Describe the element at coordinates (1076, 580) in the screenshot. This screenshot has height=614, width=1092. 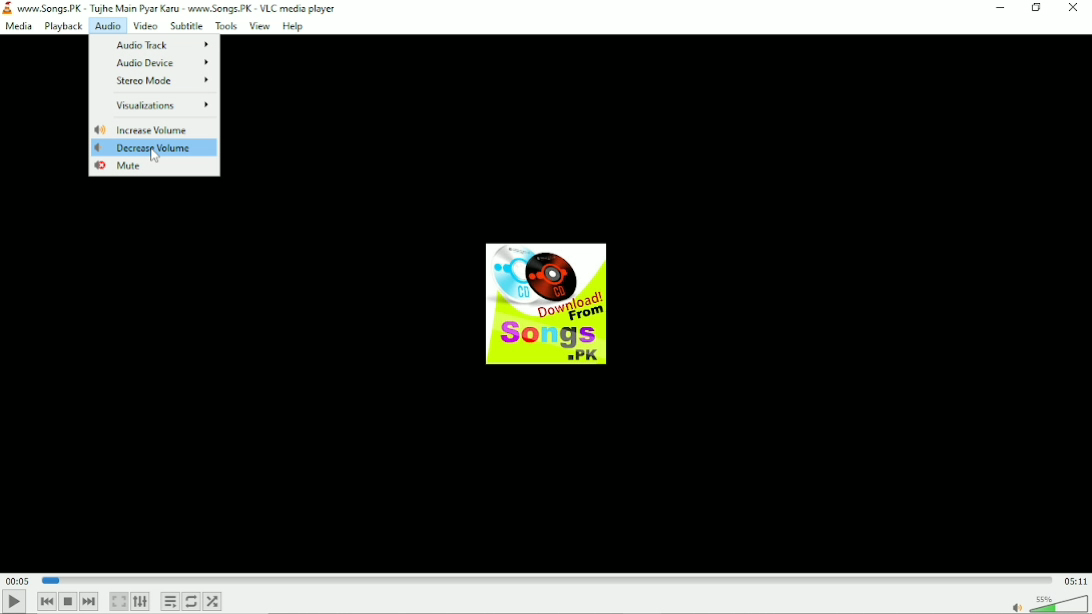
I see `Total duration` at that location.